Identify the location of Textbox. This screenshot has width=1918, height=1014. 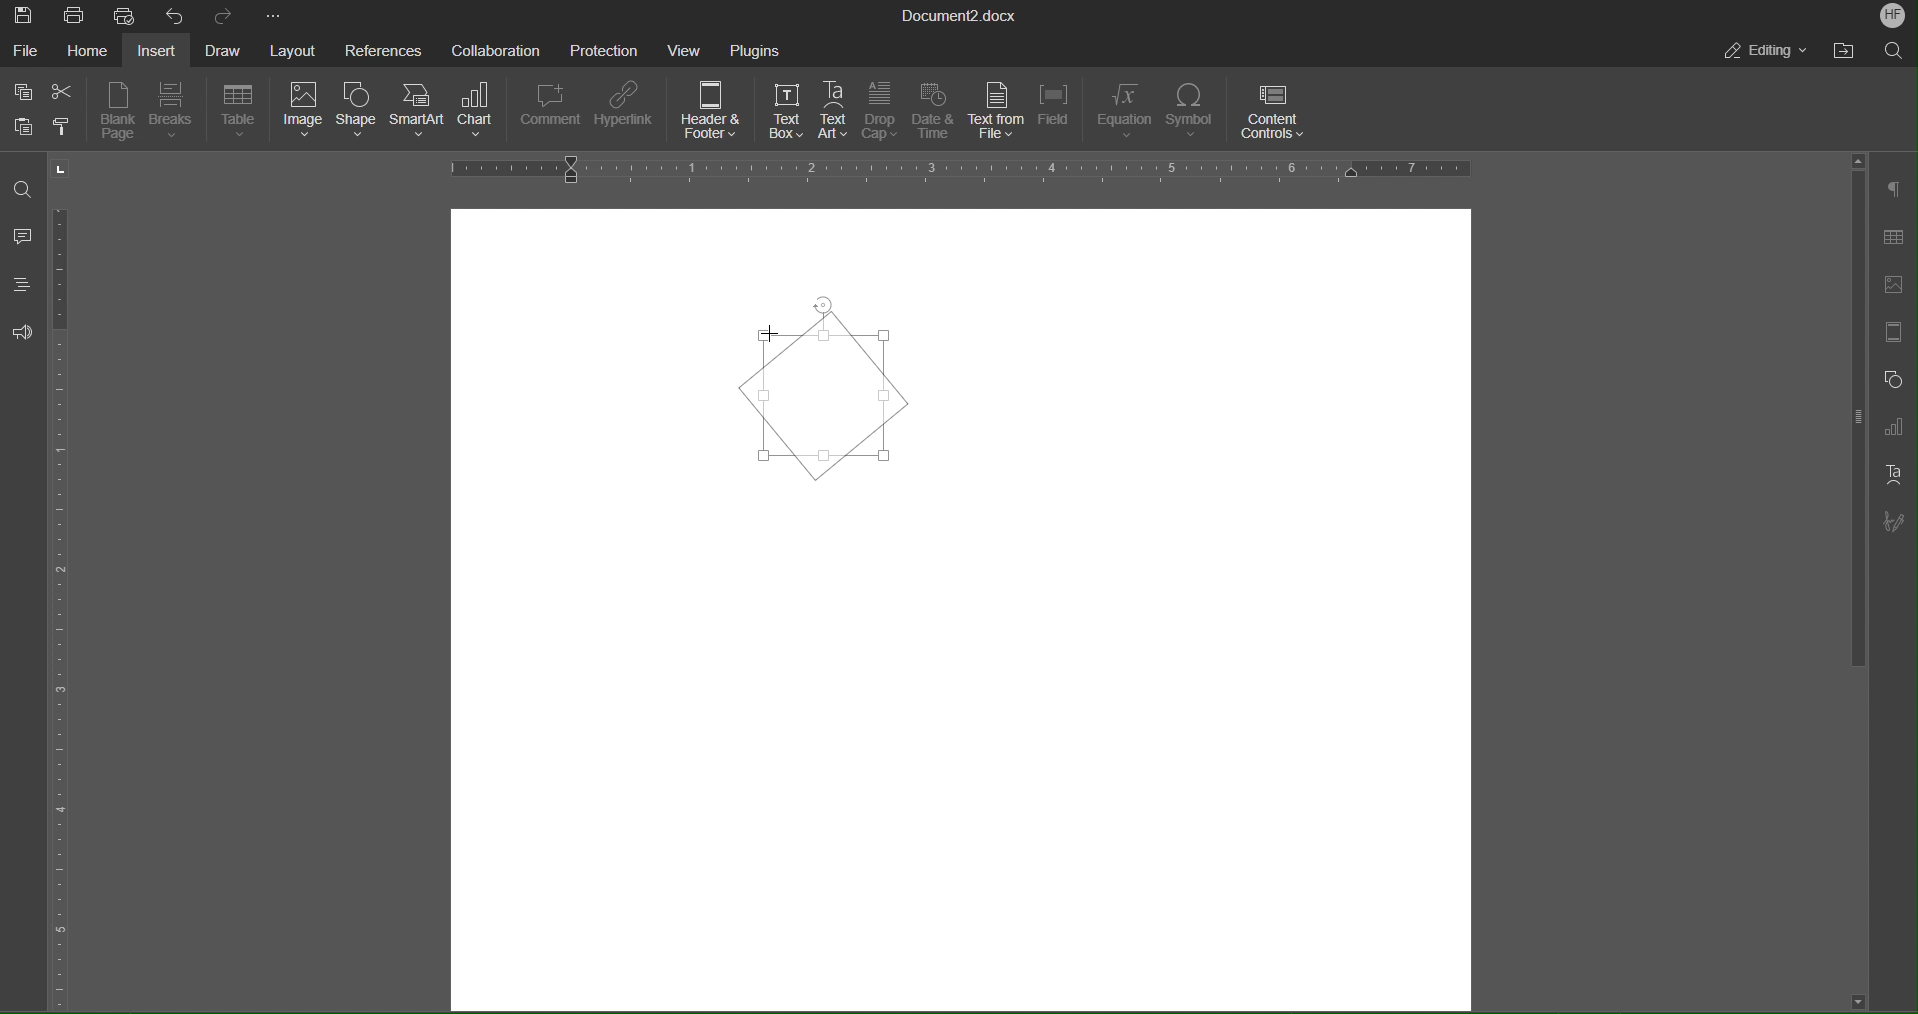
(819, 382).